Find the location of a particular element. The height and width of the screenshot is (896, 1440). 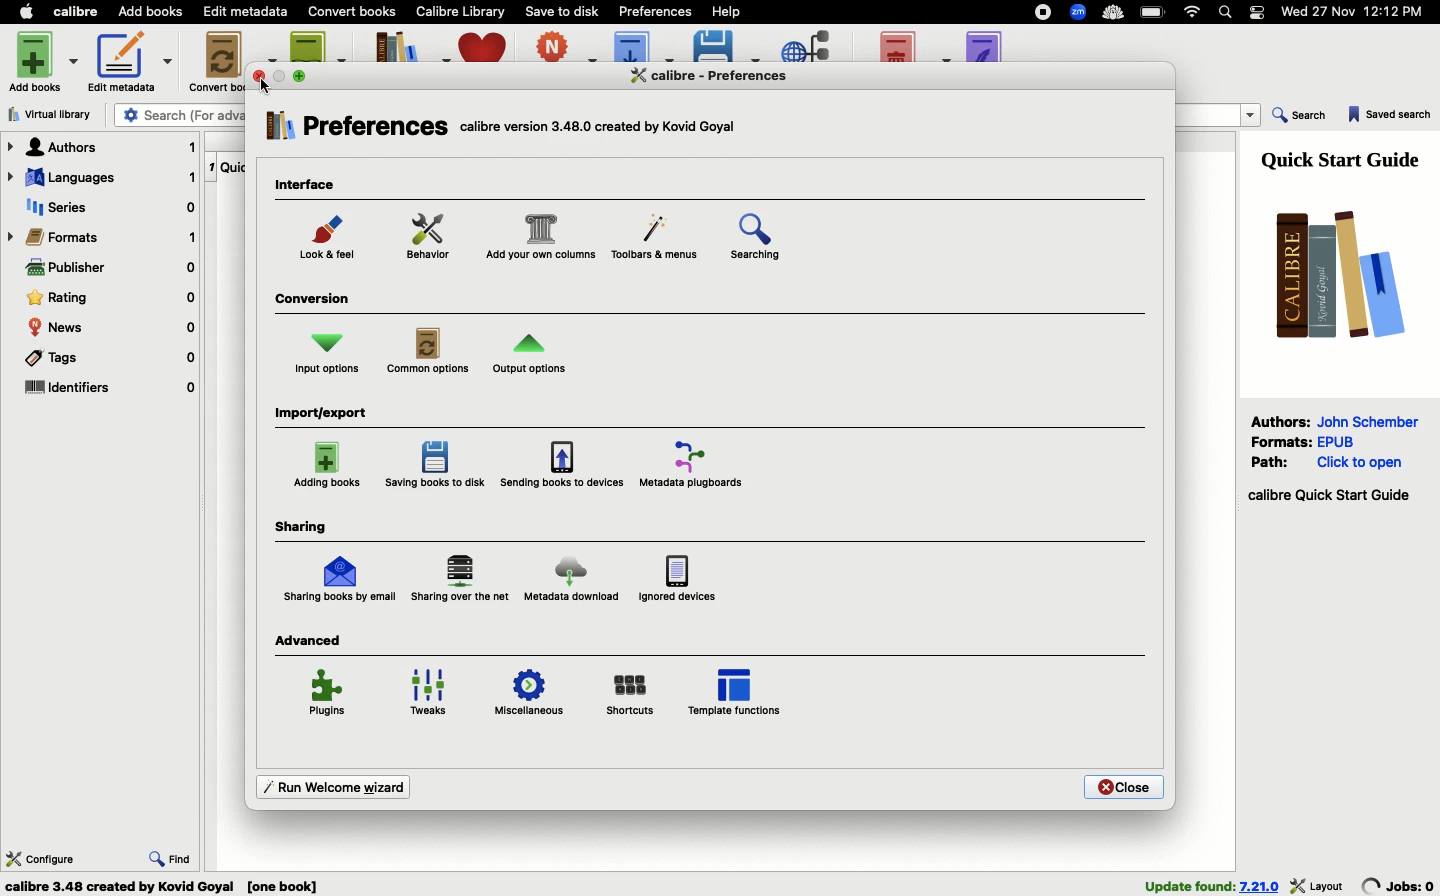

Languages is located at coordinates (101, 179).